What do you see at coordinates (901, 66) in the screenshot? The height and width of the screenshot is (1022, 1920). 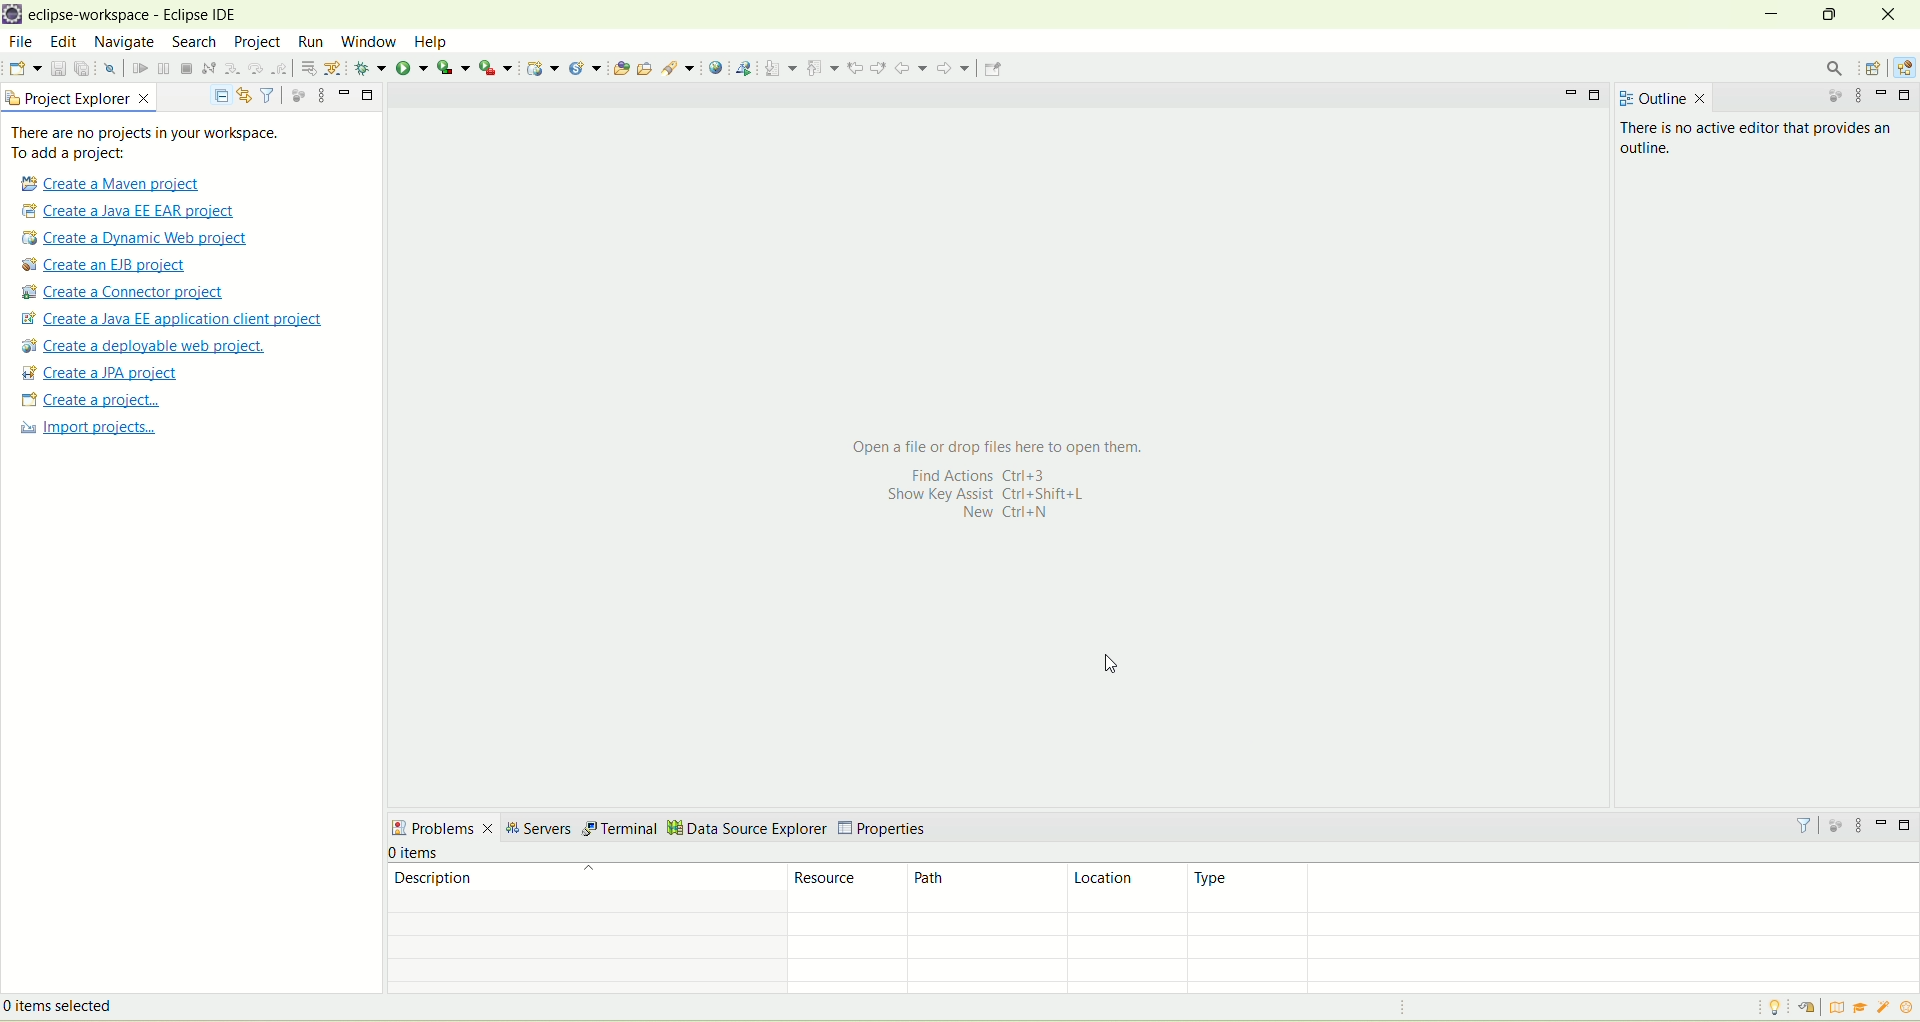 I see `previous annotation` at bounding box center [901, 66].